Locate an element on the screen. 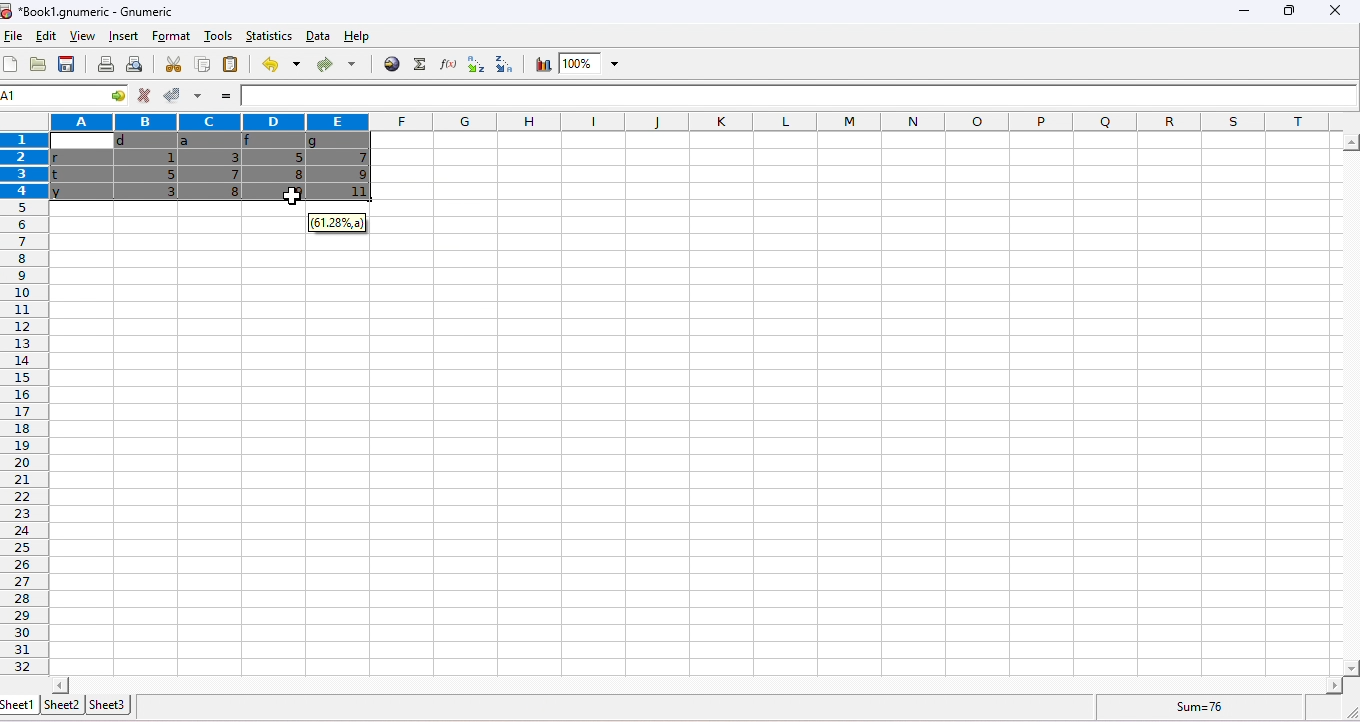 The width and height of the screenshot is (1360, 722). row numbers is located at coordinates (26, 406).